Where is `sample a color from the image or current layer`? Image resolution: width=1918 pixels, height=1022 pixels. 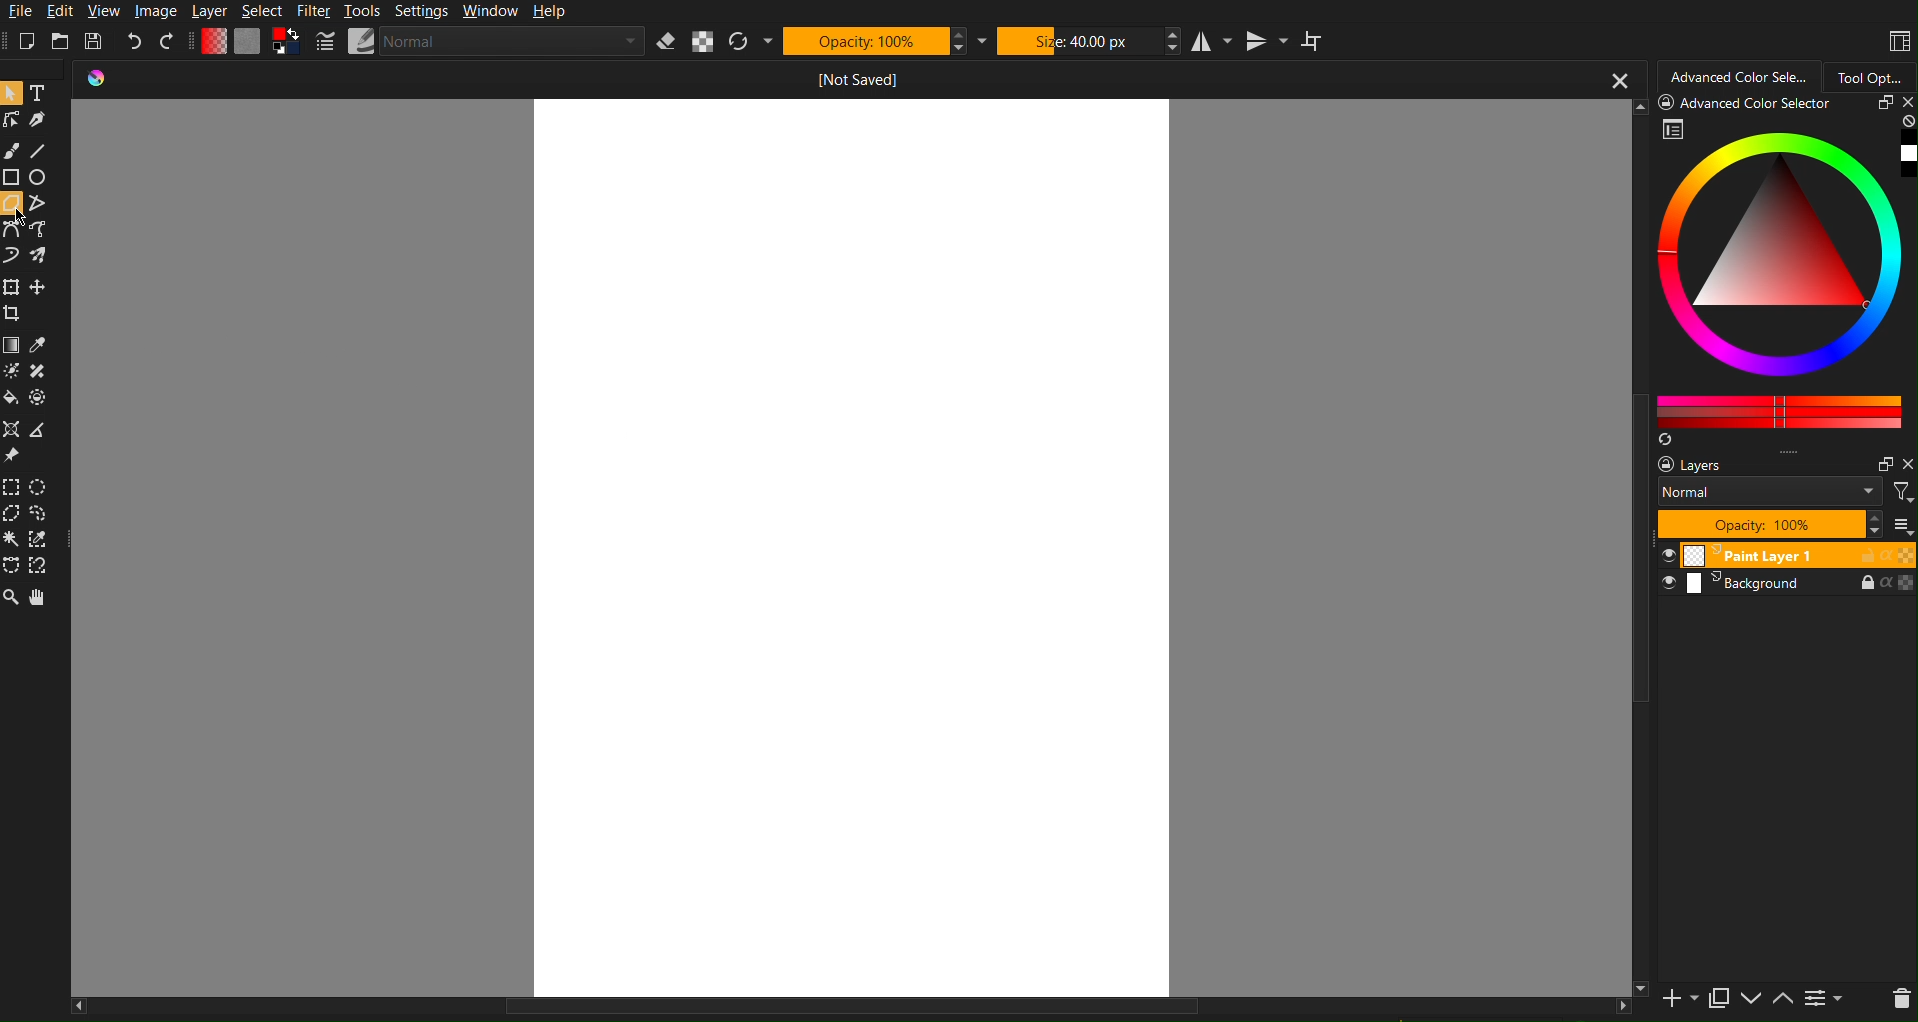 sample a color from the image or current layer is located at coordinates (40, 344).